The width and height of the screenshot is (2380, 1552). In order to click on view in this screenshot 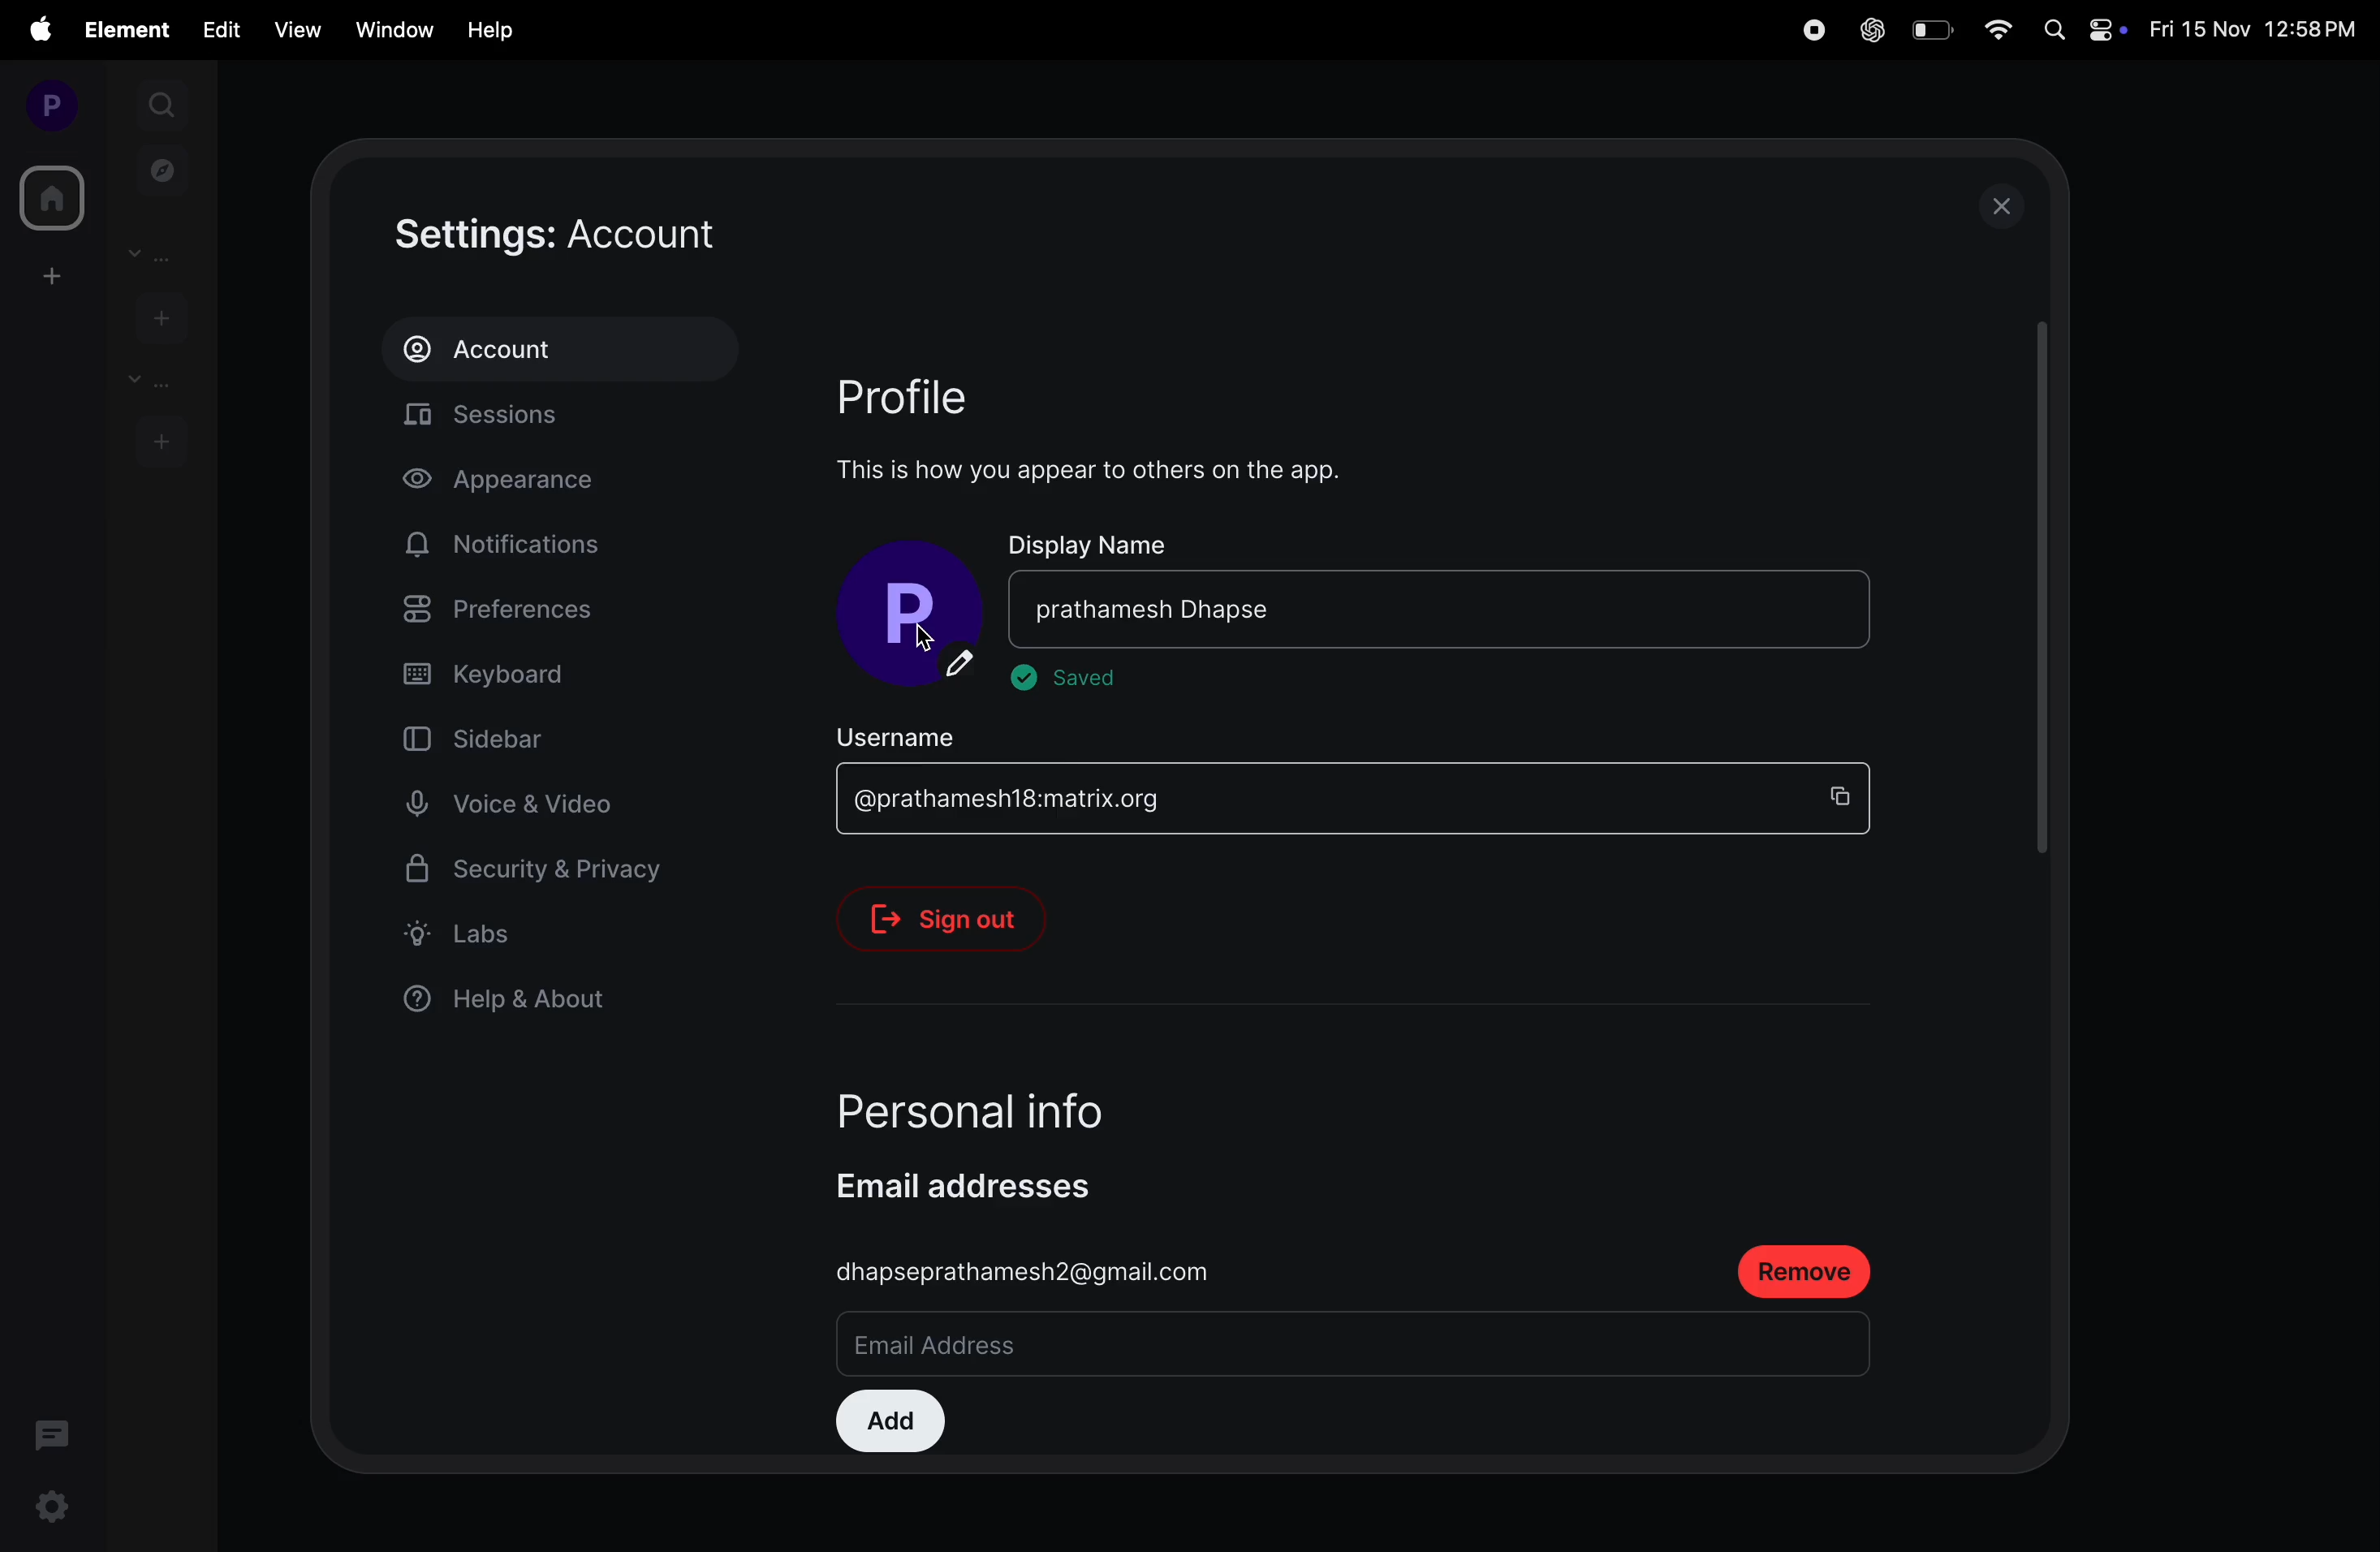, I will do `click(292, 30)`.